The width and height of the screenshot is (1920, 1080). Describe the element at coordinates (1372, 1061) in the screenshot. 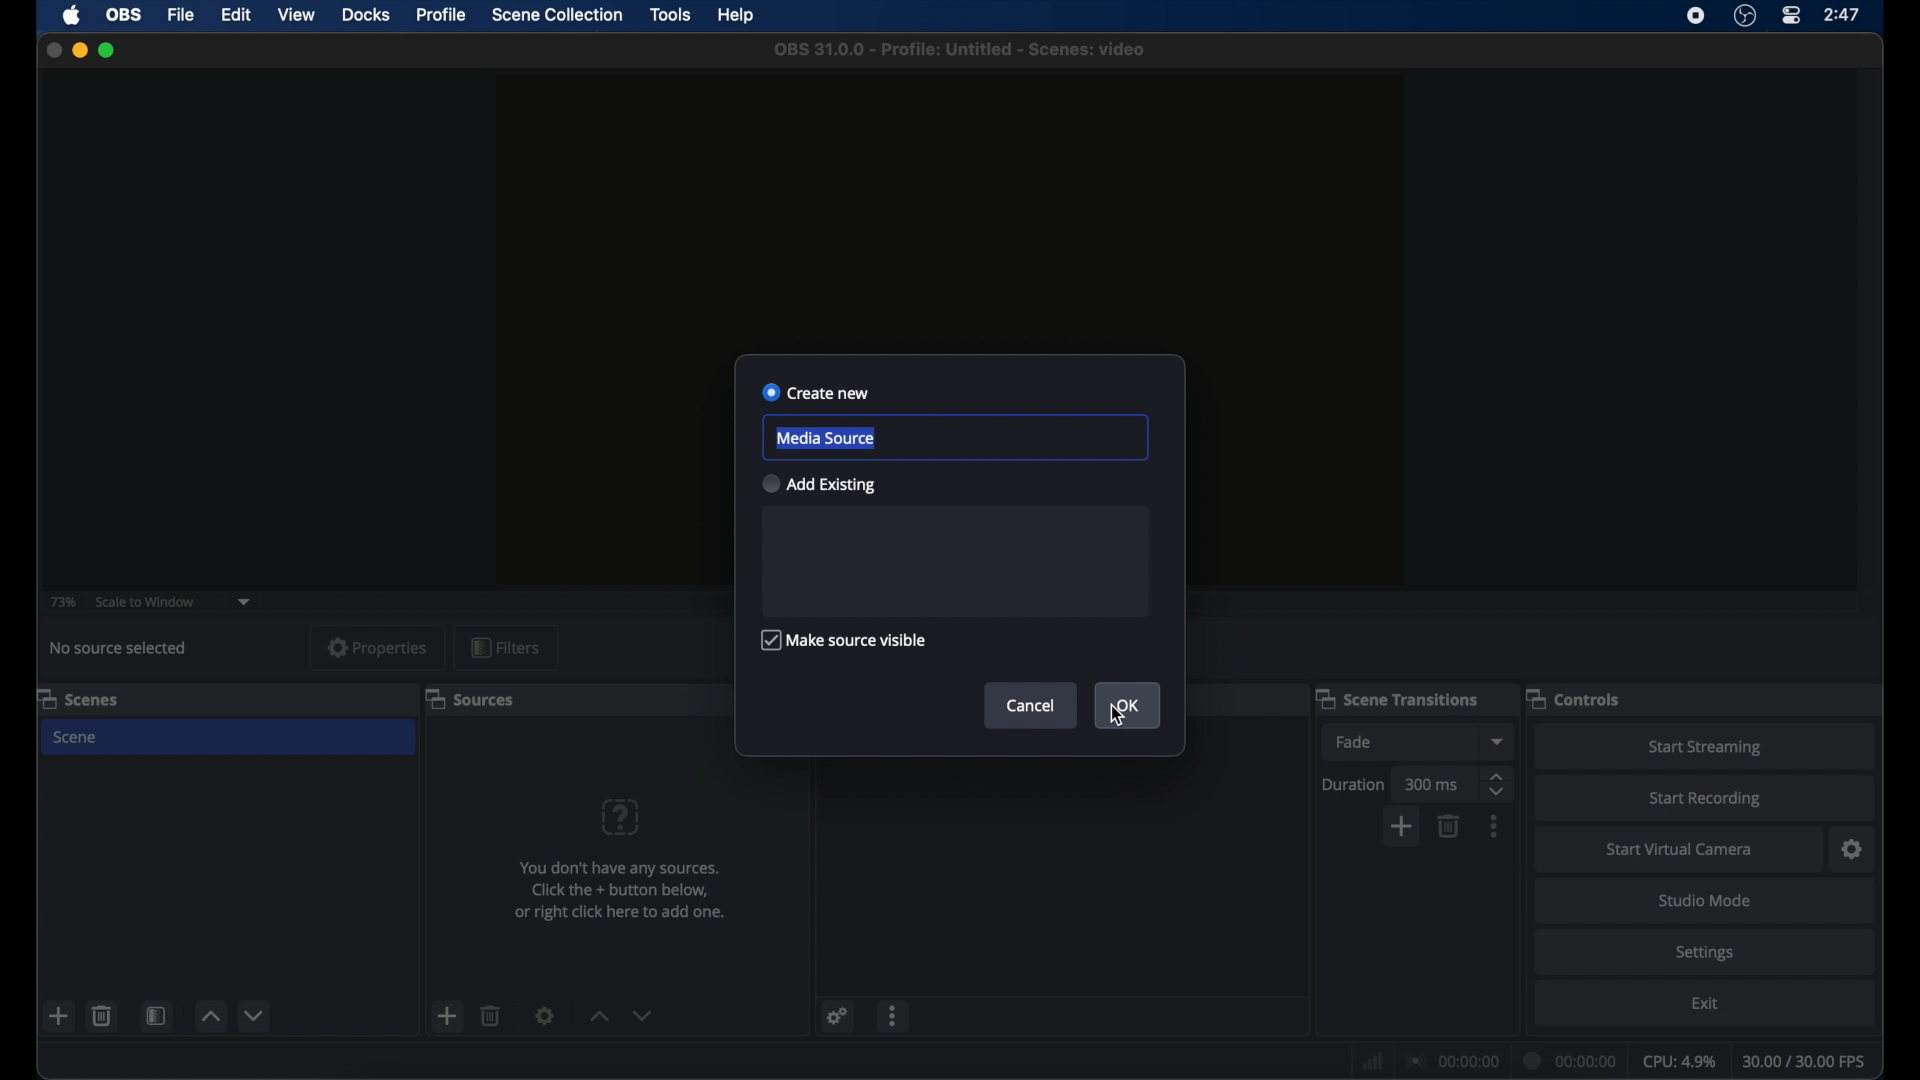

I see `network` at that location.